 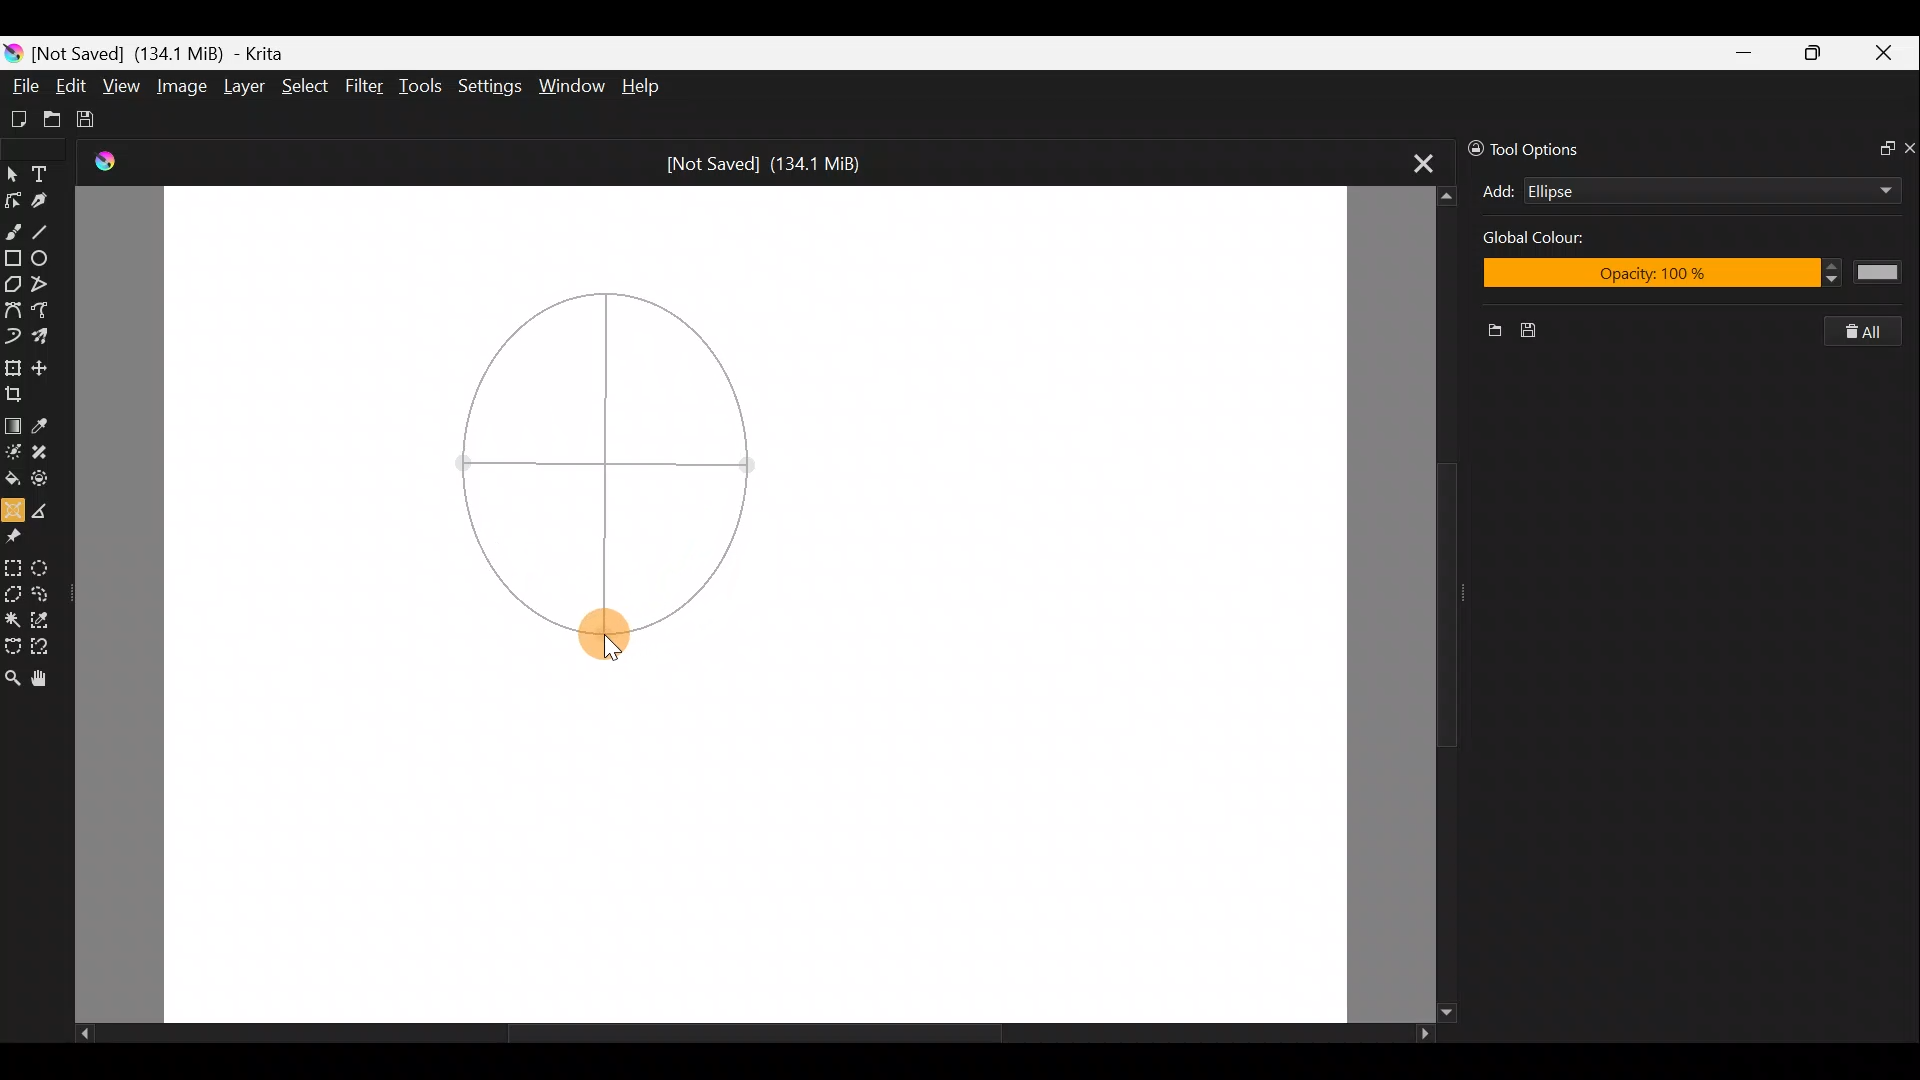 I want to click on Contiguous selection tool, so click(x=13, y=617).